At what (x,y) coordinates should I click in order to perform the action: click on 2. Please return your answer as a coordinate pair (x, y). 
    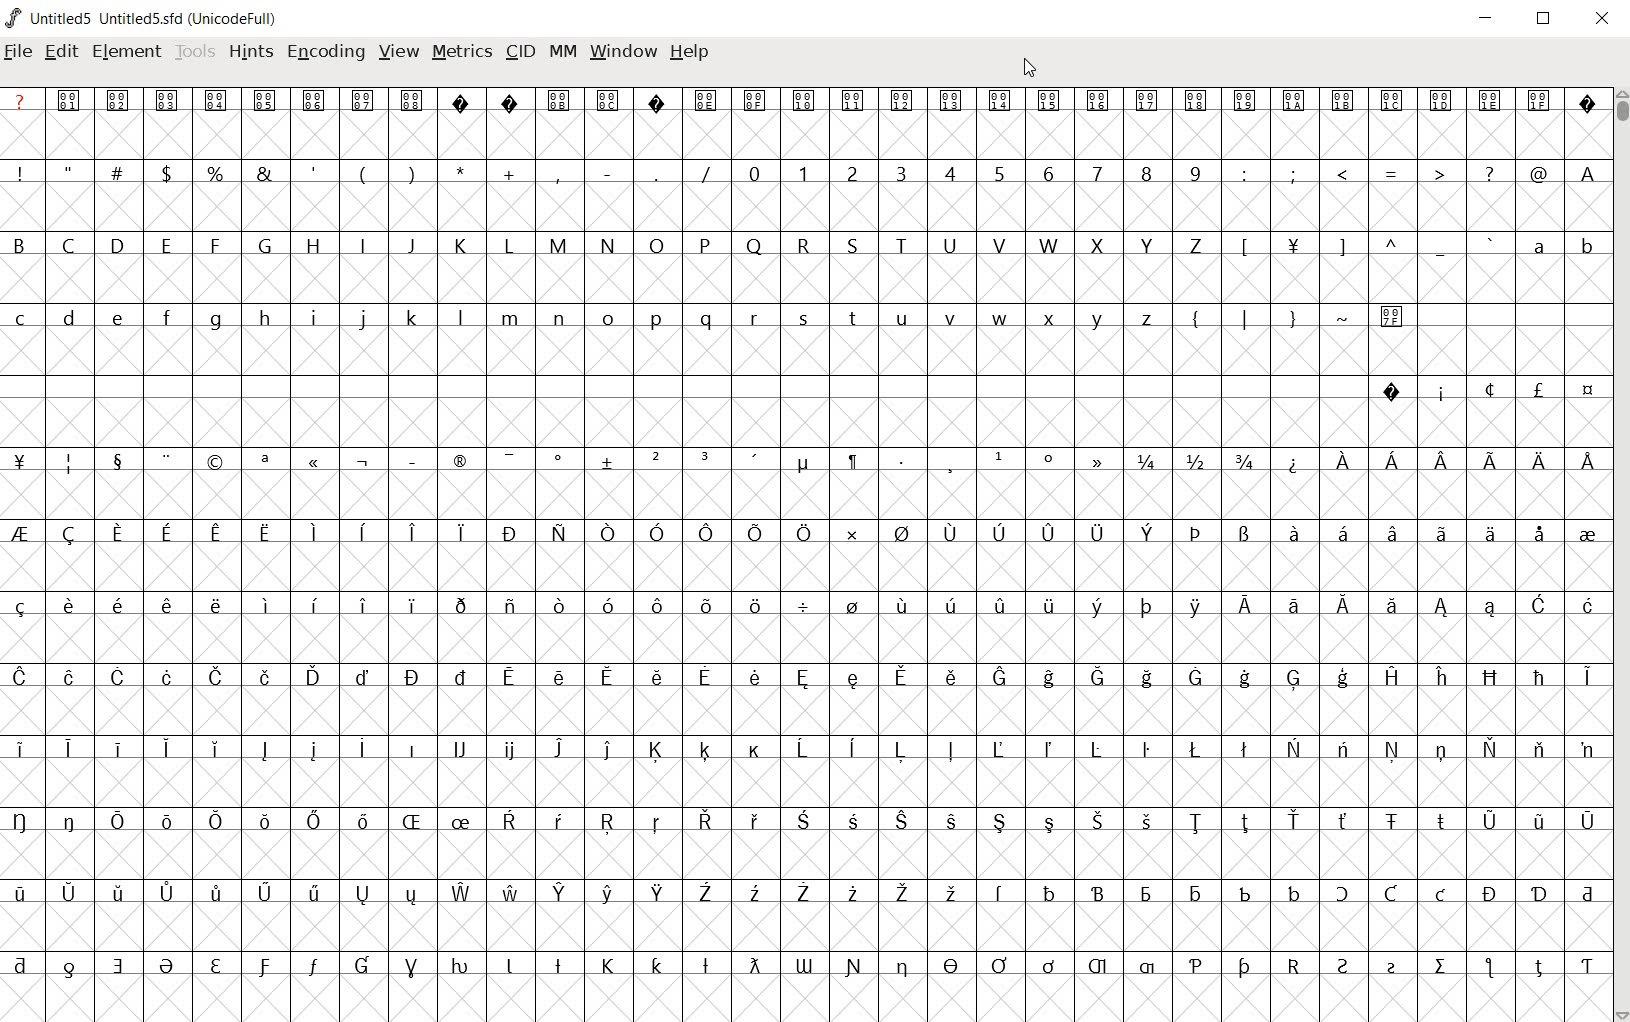
    Looking at the image, I should click on (853, 172).